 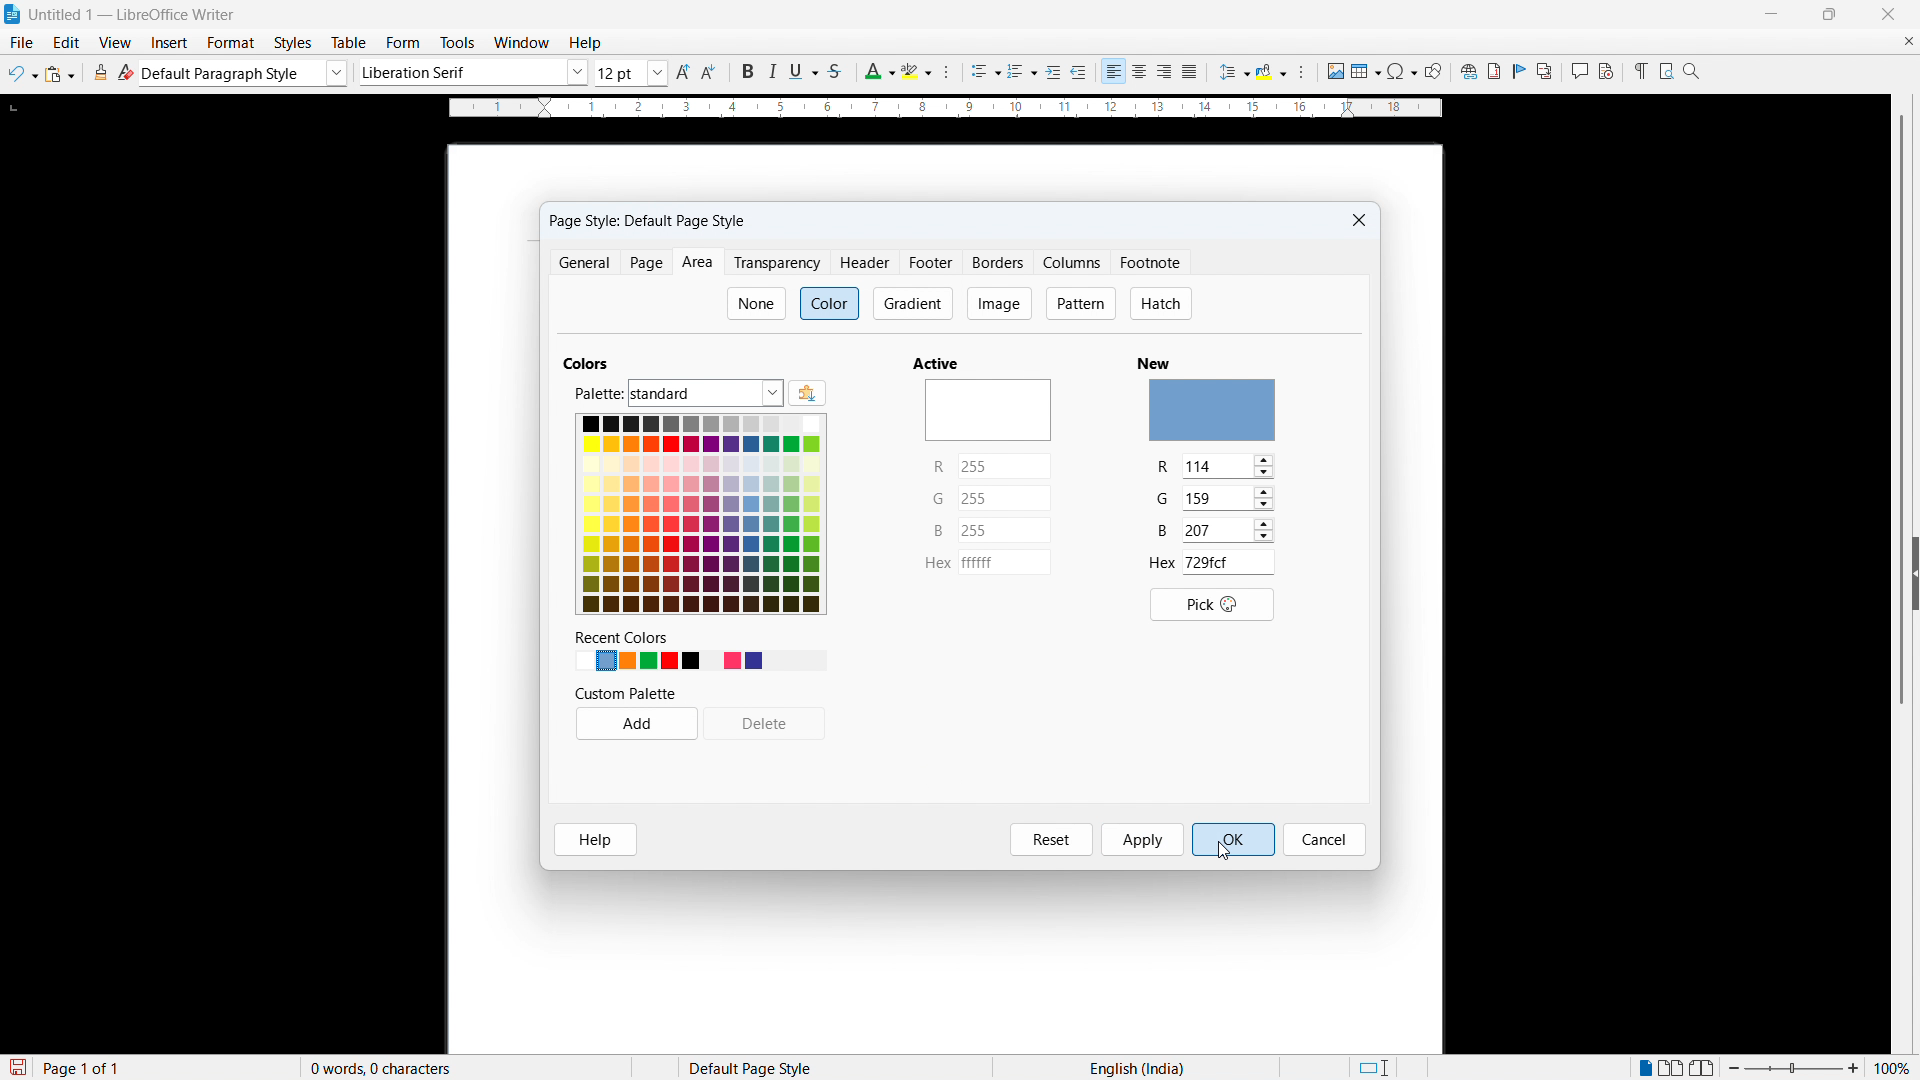 I want to click on Columns , so click(x=1074, y=262).